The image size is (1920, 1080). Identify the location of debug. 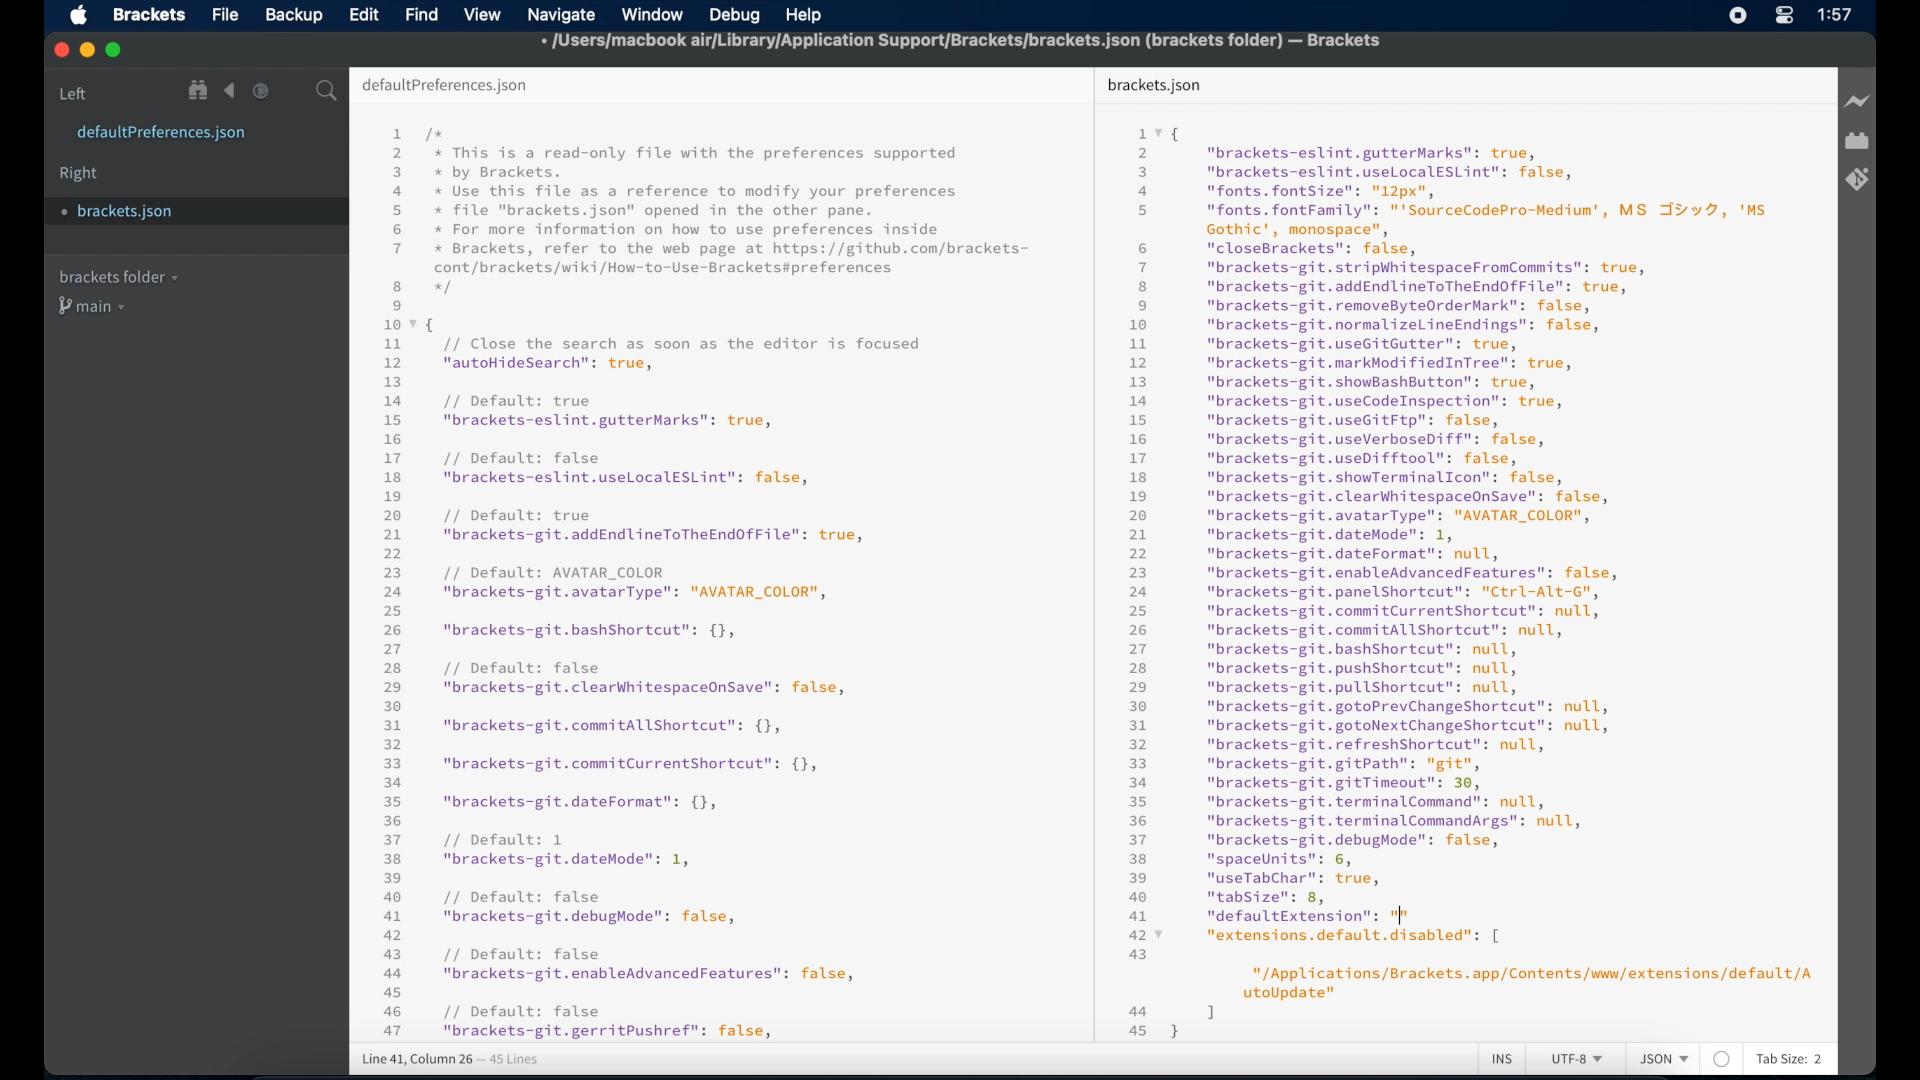
(733, 15).